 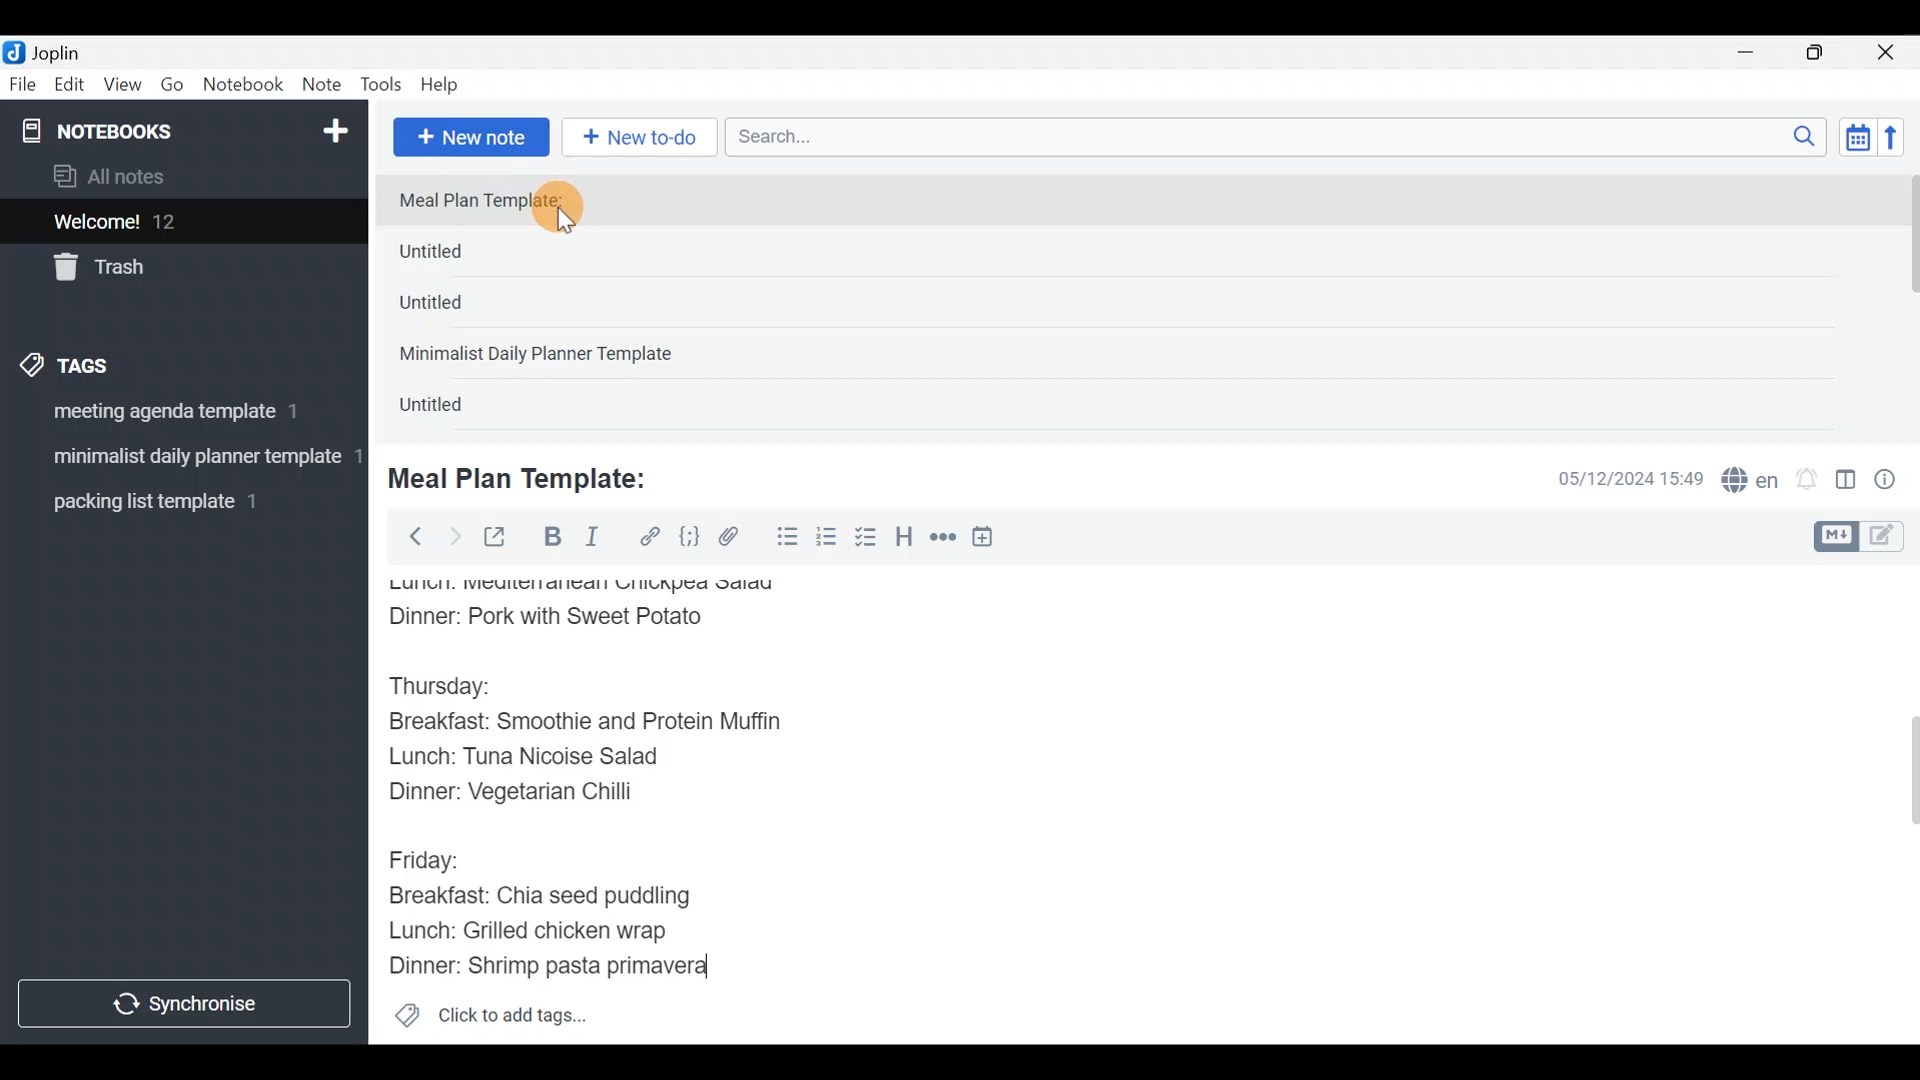 What do you see at coordinates (69, 50) in the screenshot?
I see `Joplin` at bounding box center [69, 50].